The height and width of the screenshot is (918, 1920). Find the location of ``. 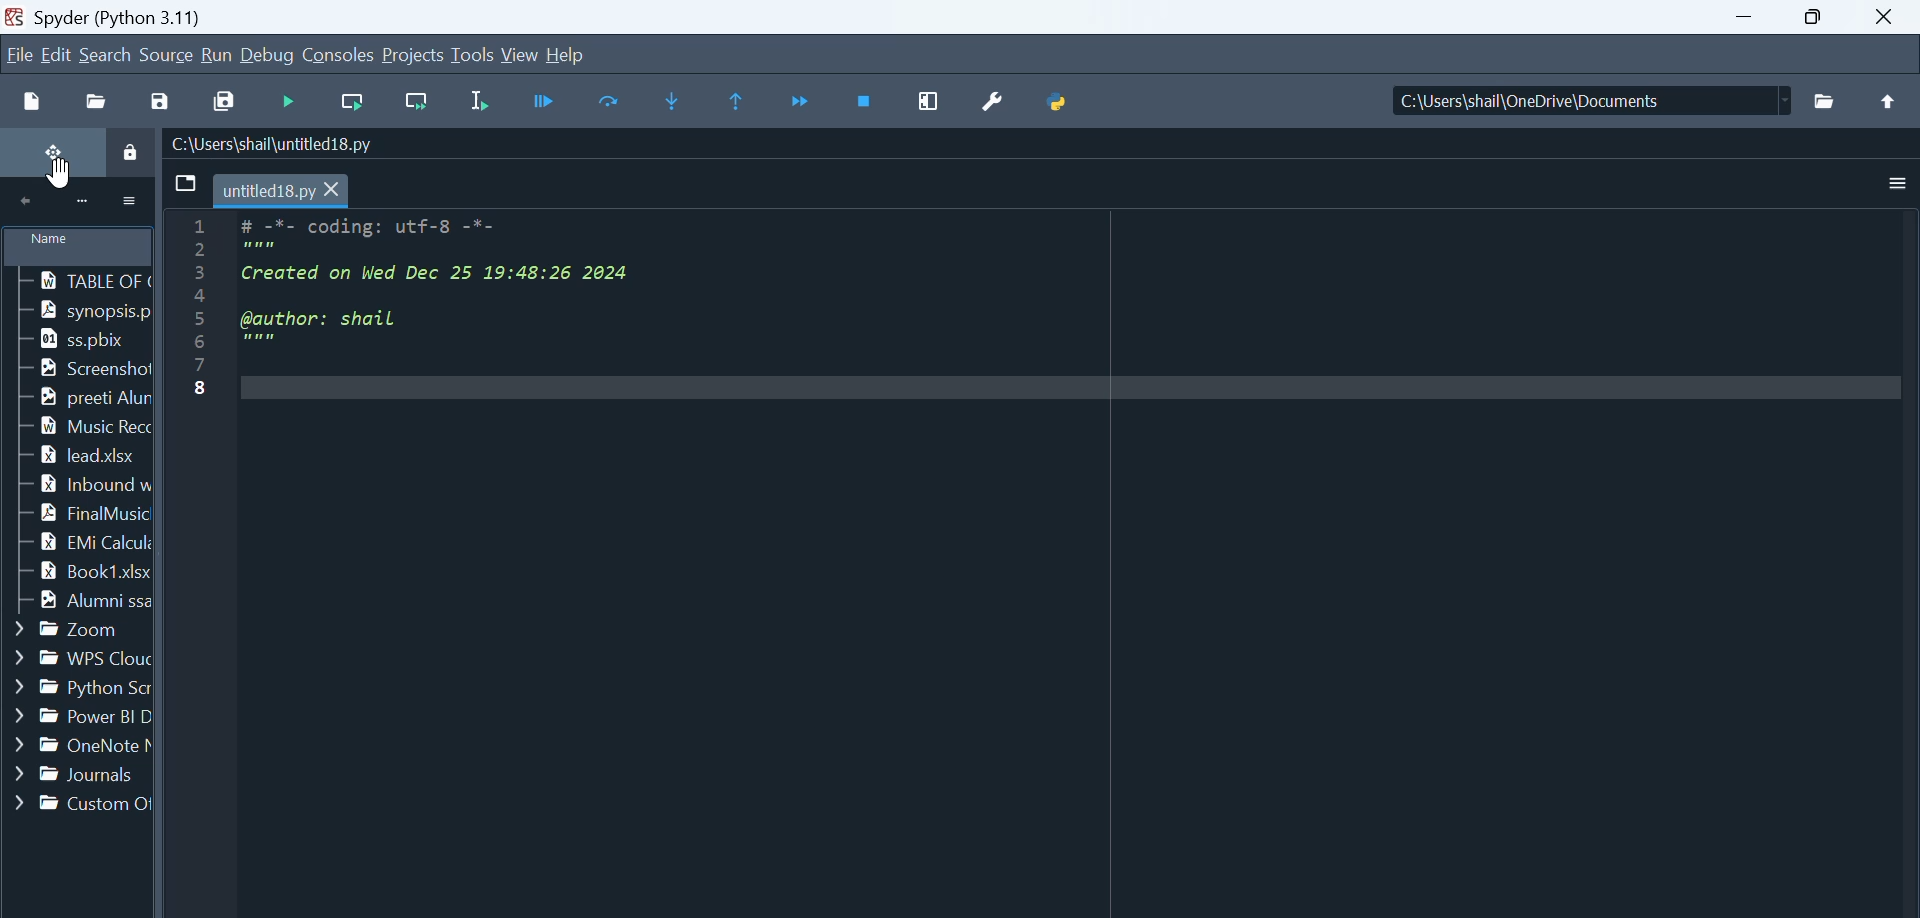

 is located at coordinates (415, 56).